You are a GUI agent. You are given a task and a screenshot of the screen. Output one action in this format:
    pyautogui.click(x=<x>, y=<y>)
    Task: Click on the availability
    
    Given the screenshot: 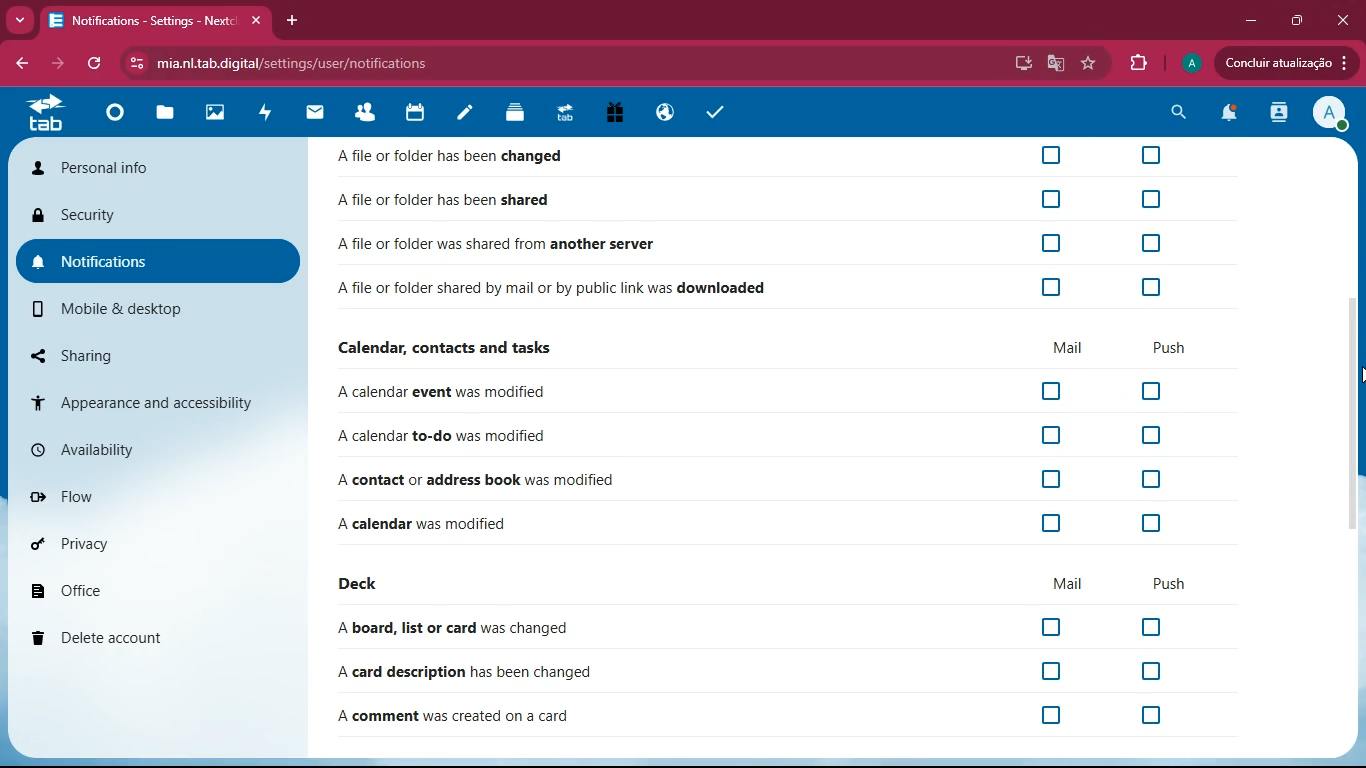 What is the action you would take?
    pyautogui.click(x=147, y=448)
    